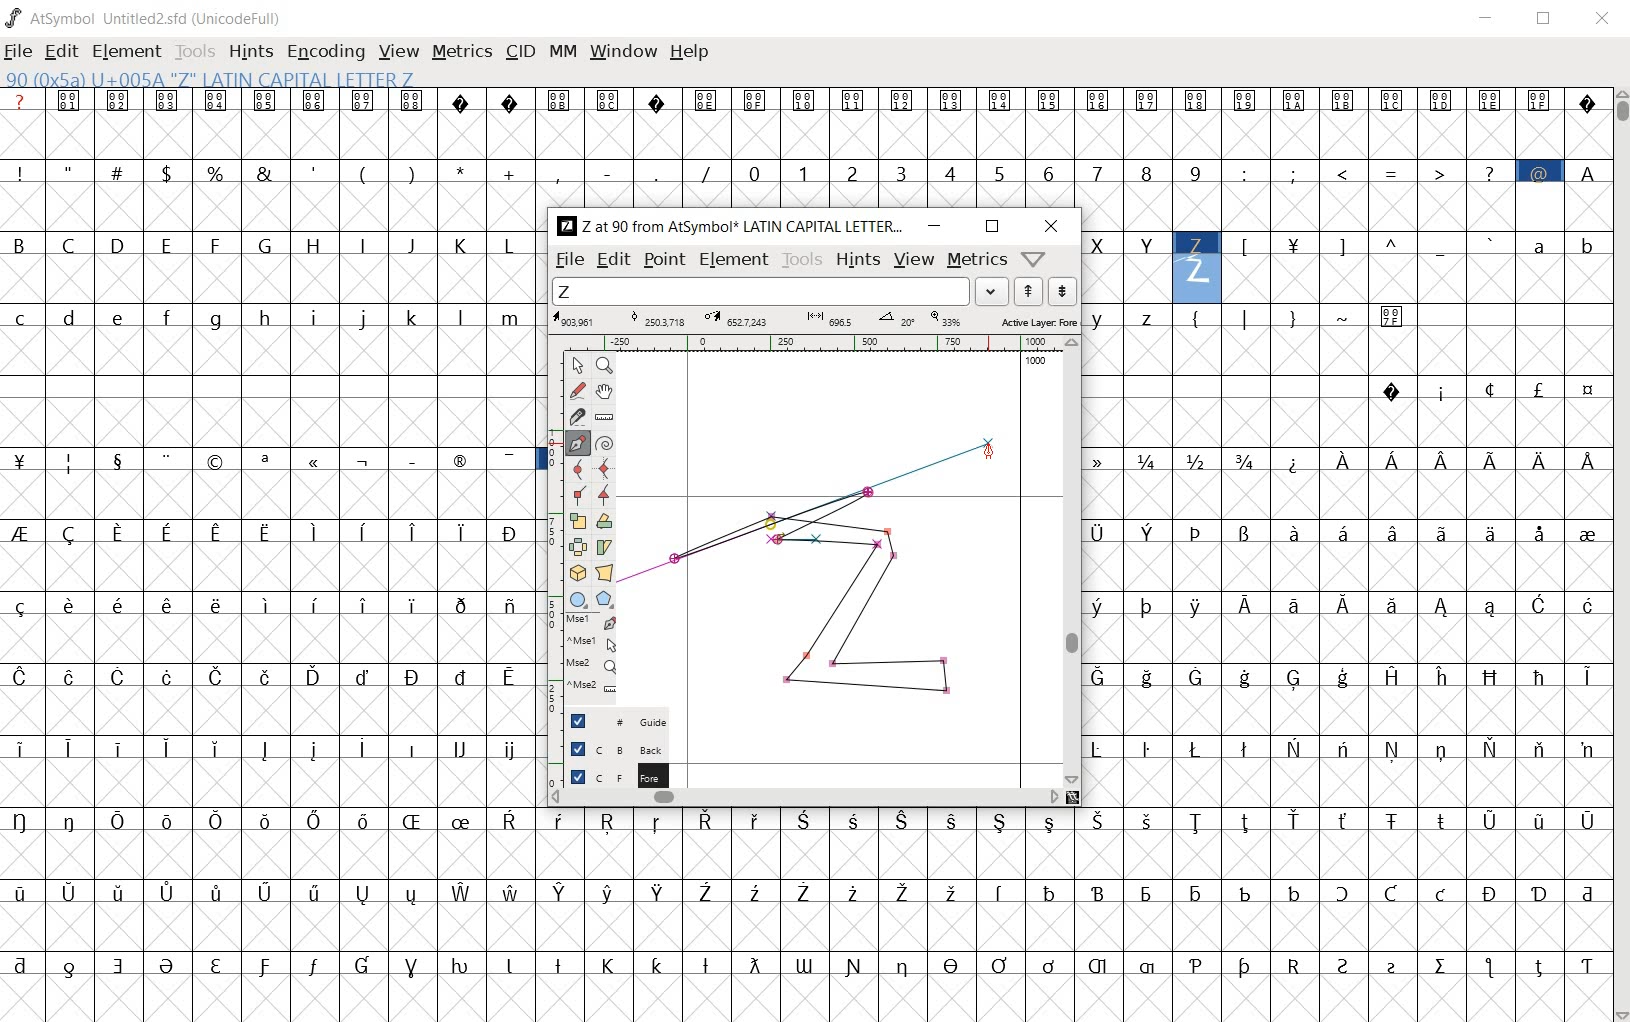  Describe the element at coordinates (1034, 259) in the screenshot. I see `help/window` at that location.